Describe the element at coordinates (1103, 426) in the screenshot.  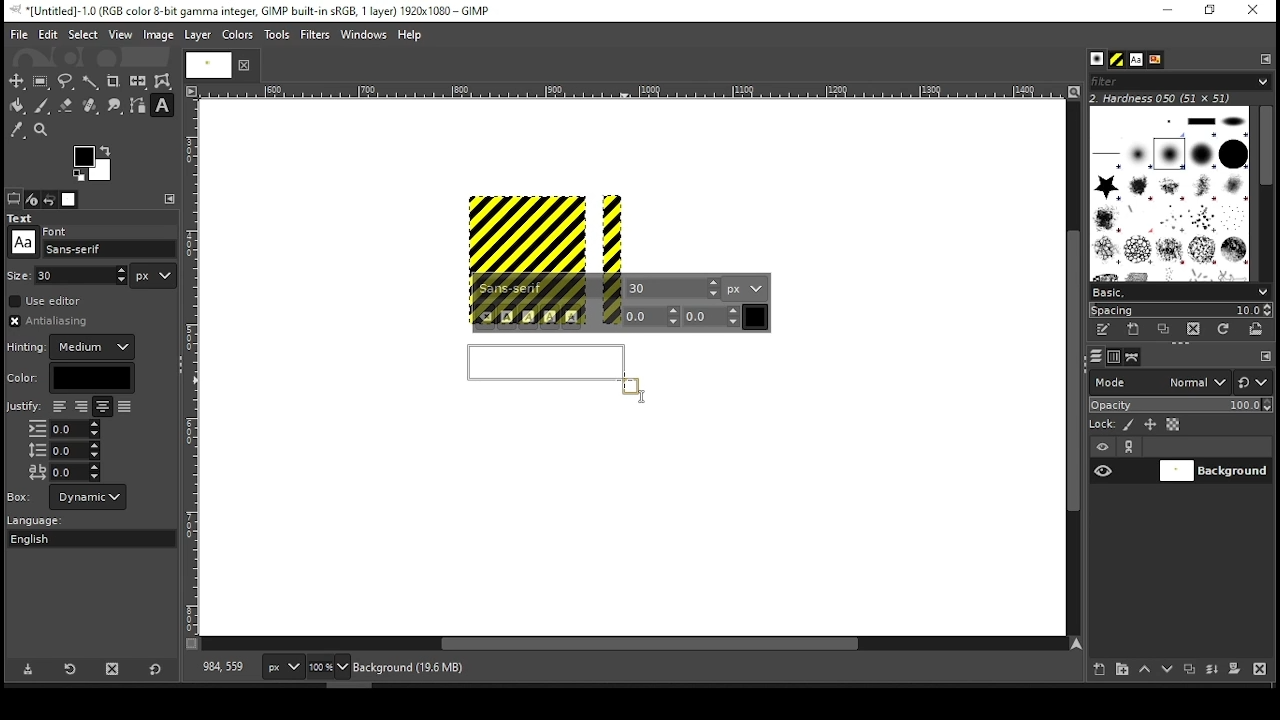
I see `lock:` at that location.